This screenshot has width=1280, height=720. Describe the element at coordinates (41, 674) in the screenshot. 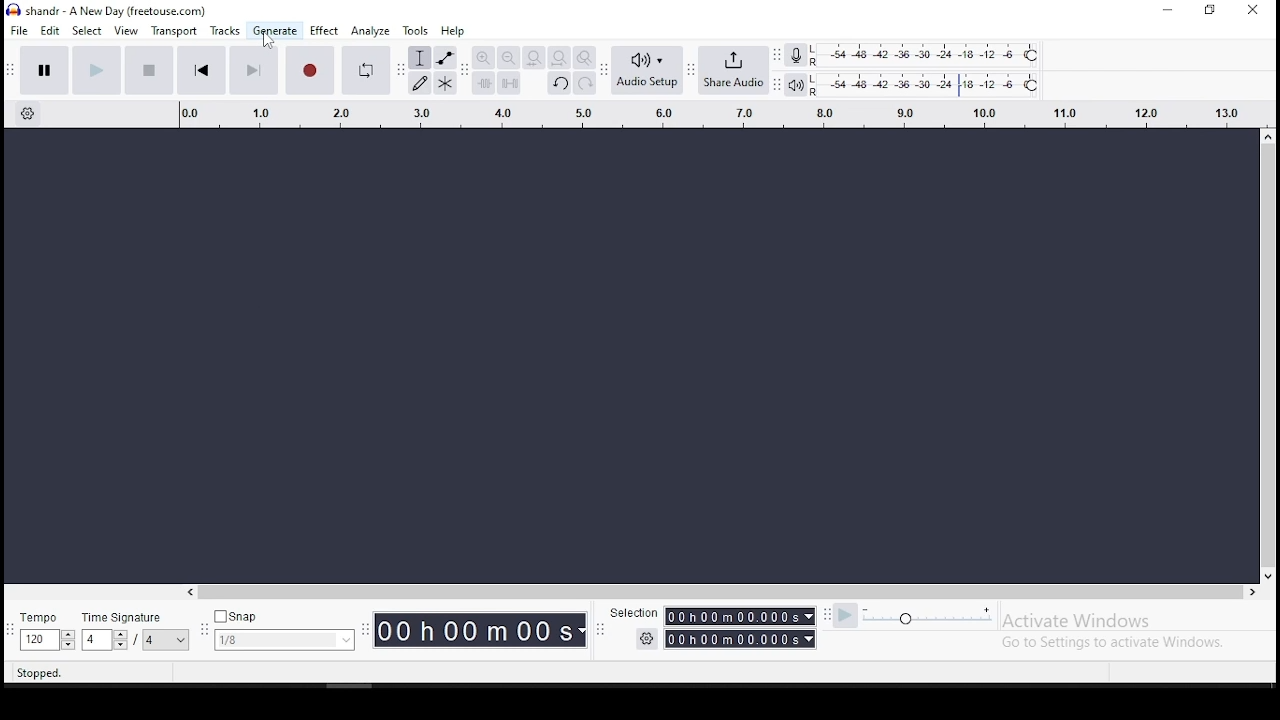

I see `stopped` at that location.